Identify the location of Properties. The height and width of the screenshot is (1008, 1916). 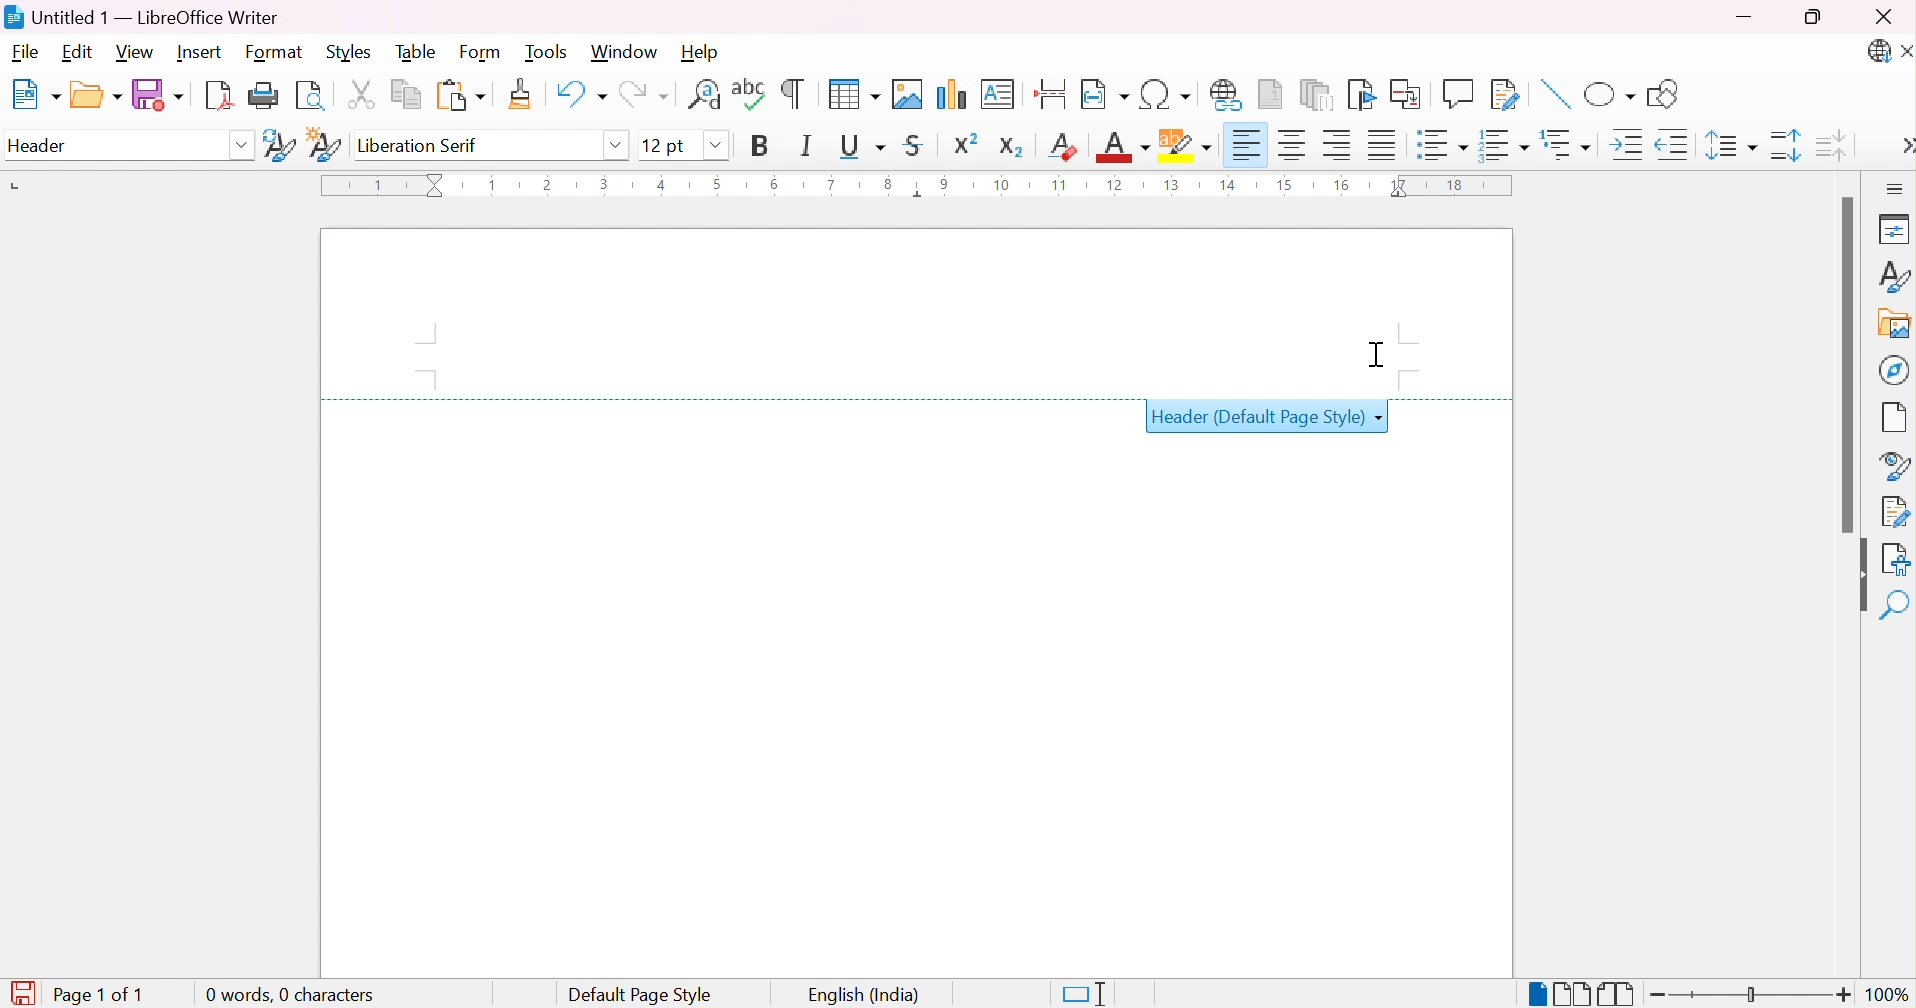
(1890, 230).